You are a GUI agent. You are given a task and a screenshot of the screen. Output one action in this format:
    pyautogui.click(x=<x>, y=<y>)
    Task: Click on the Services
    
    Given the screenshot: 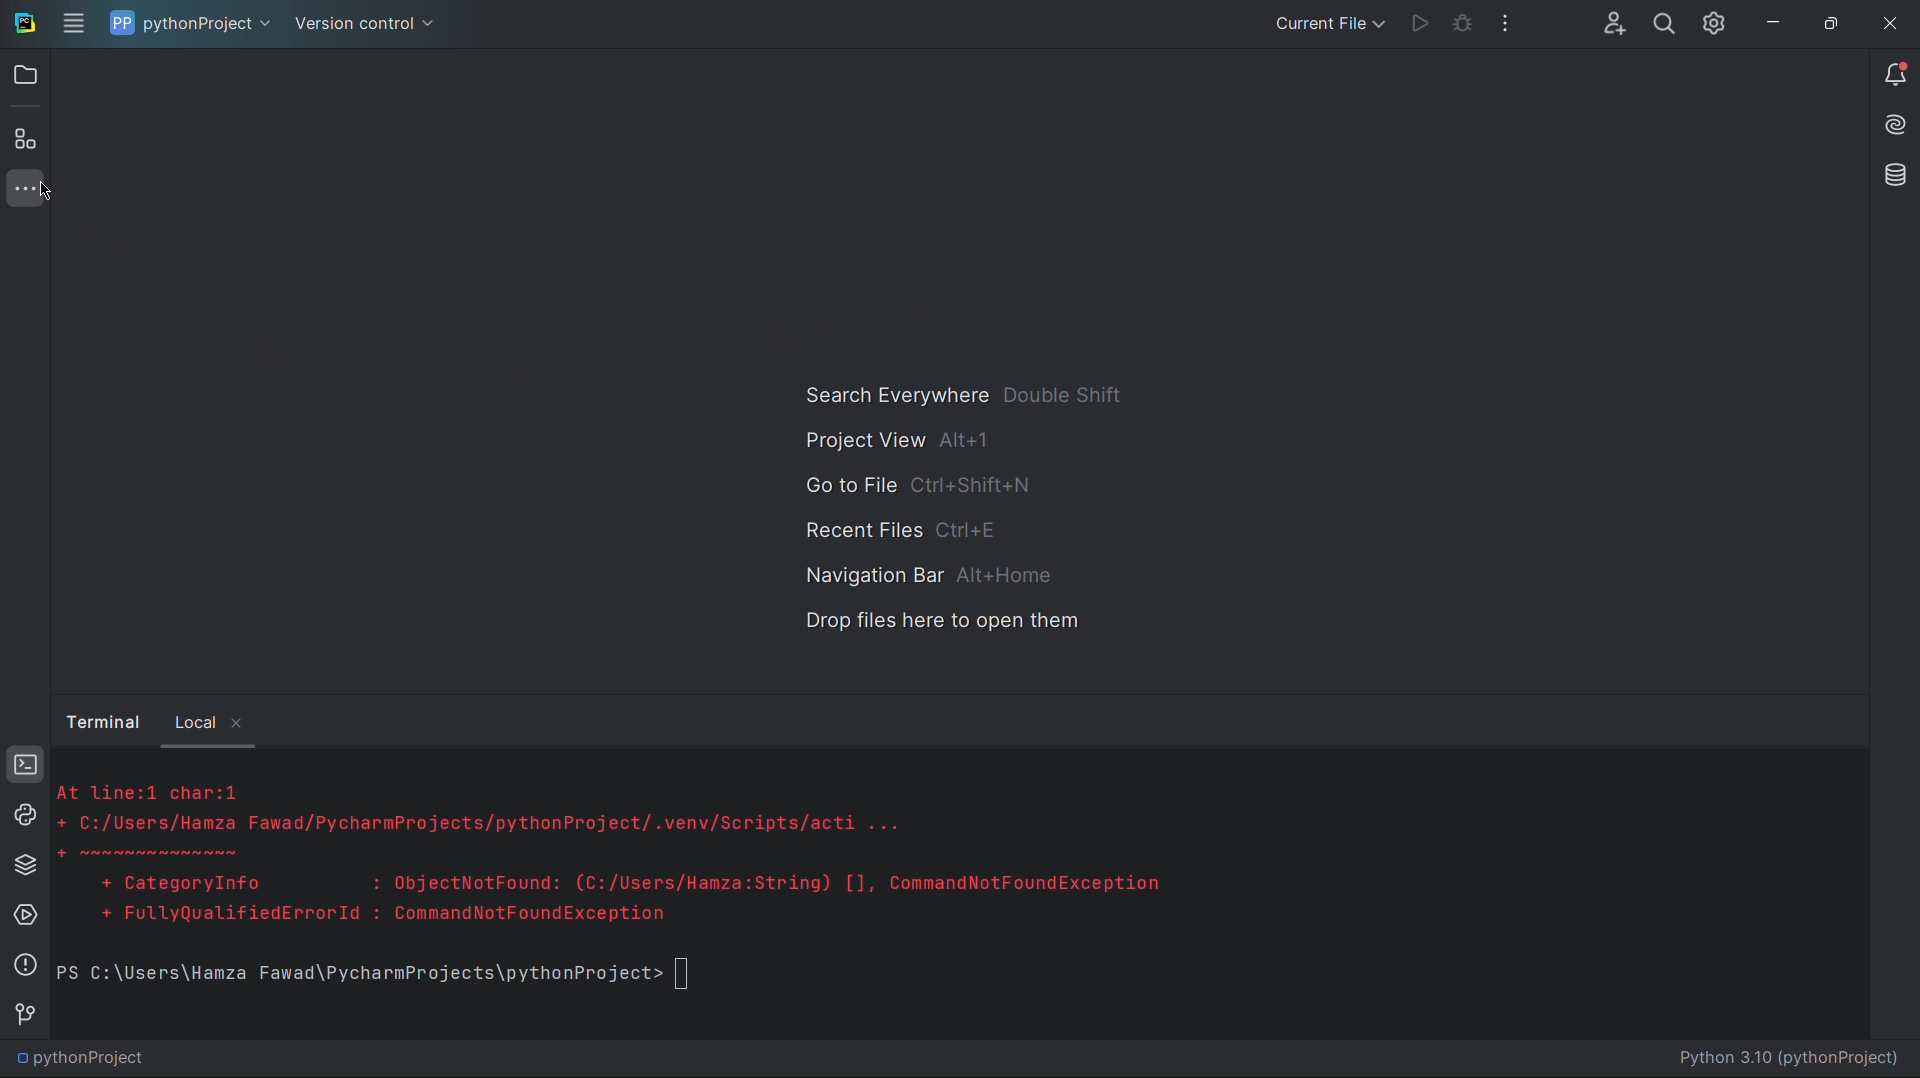 What is the action you would take?
    pyautogui.click(x=25, y=918)
    